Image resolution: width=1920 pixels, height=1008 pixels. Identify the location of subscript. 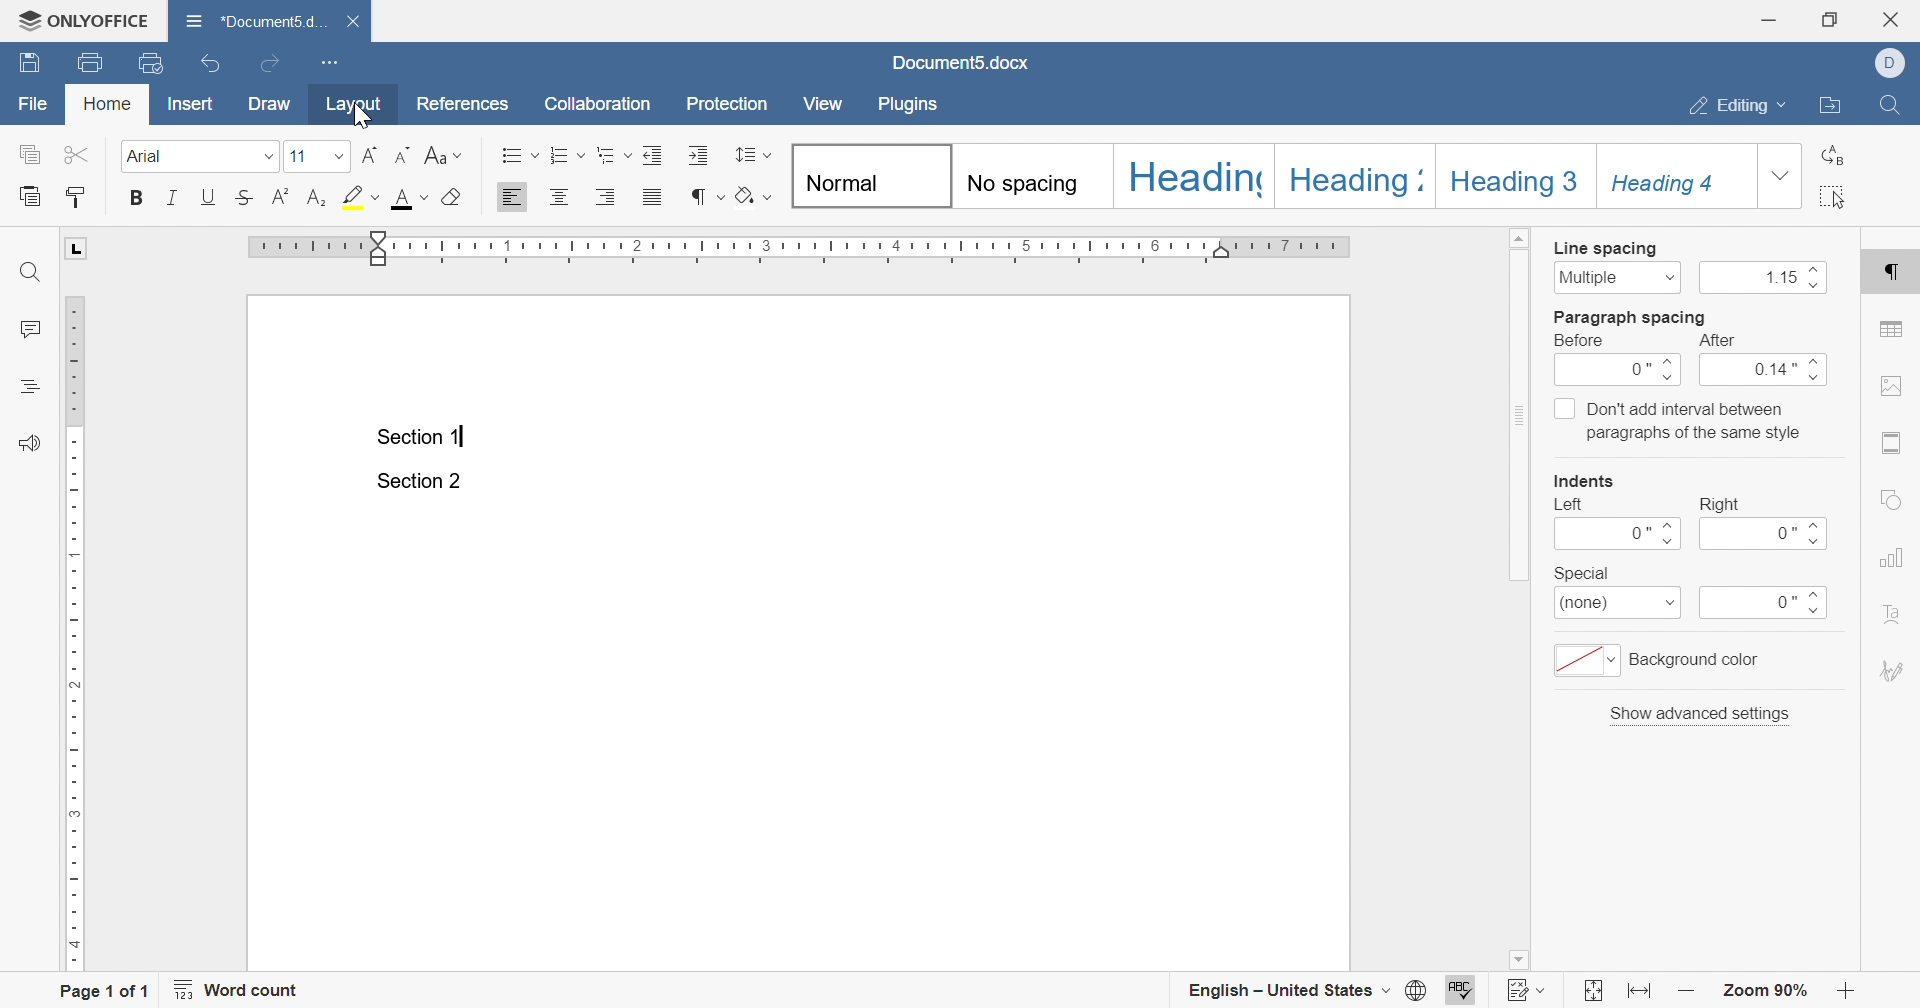
(317, 197).